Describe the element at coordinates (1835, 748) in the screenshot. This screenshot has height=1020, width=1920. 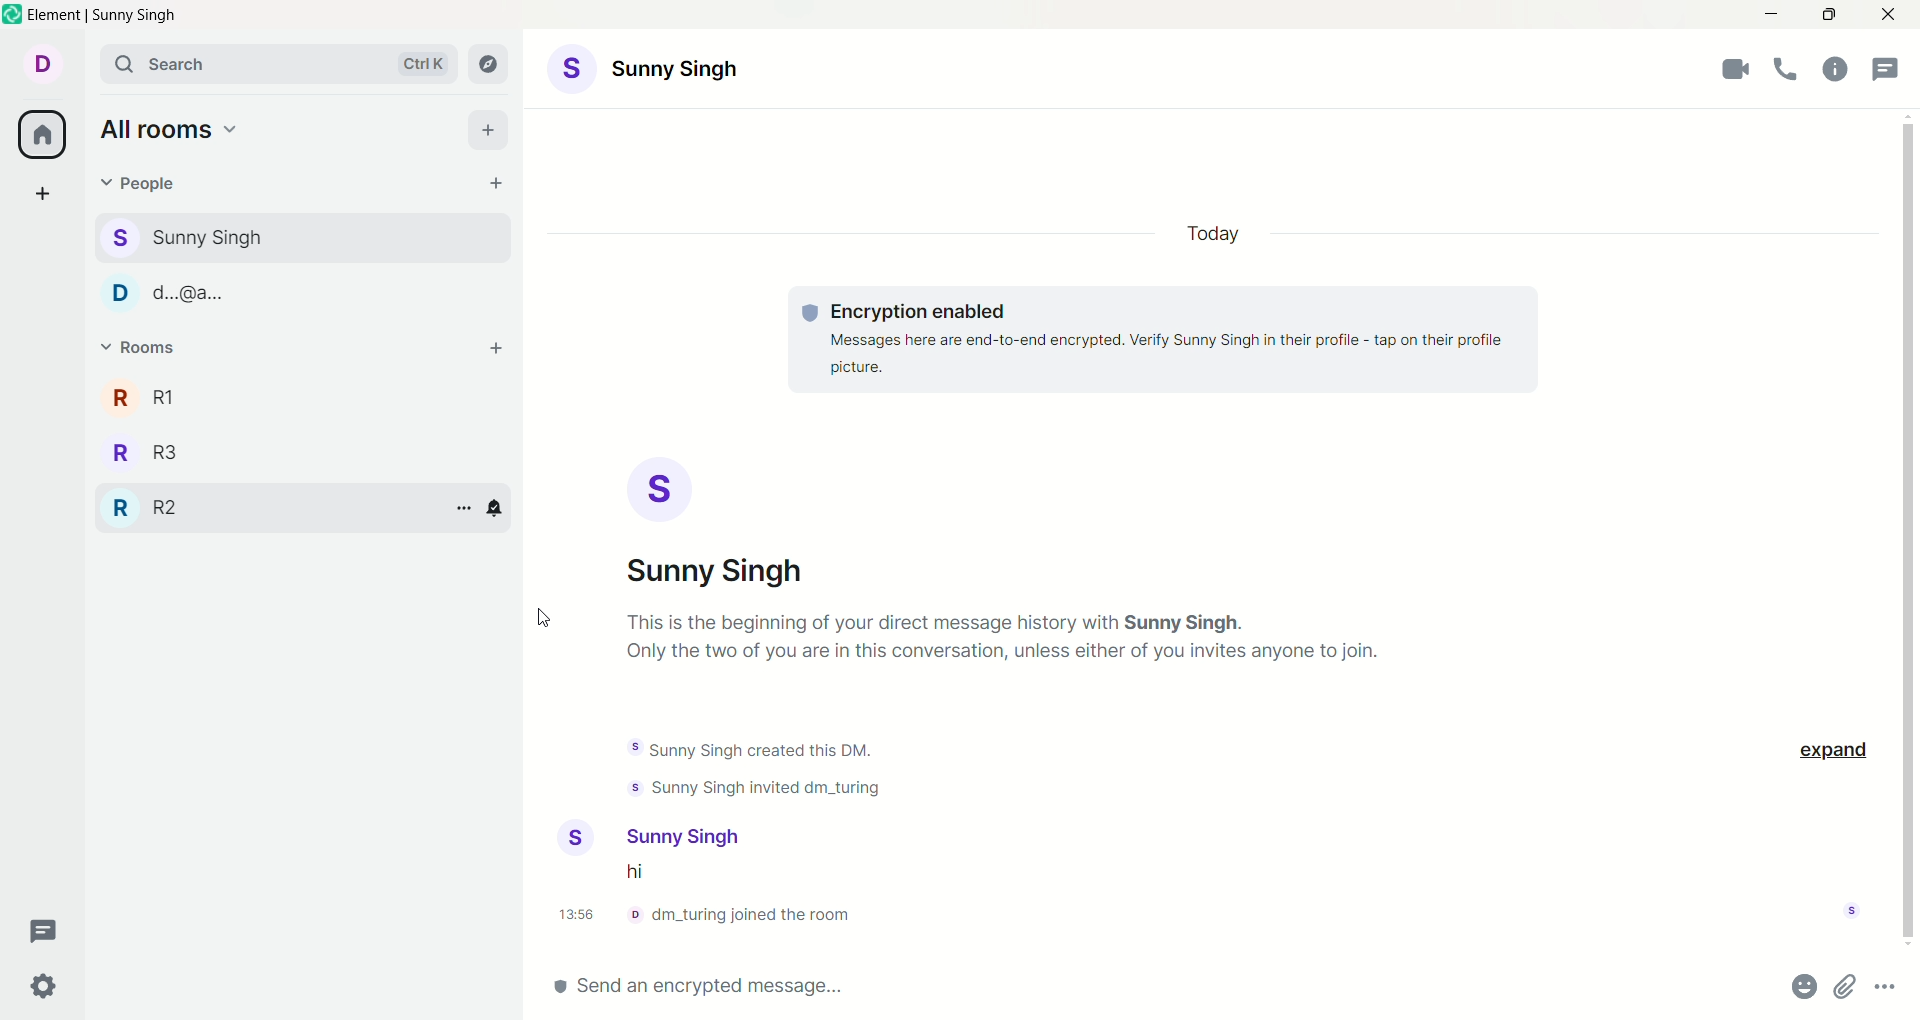
I see `exxpand` at that location.